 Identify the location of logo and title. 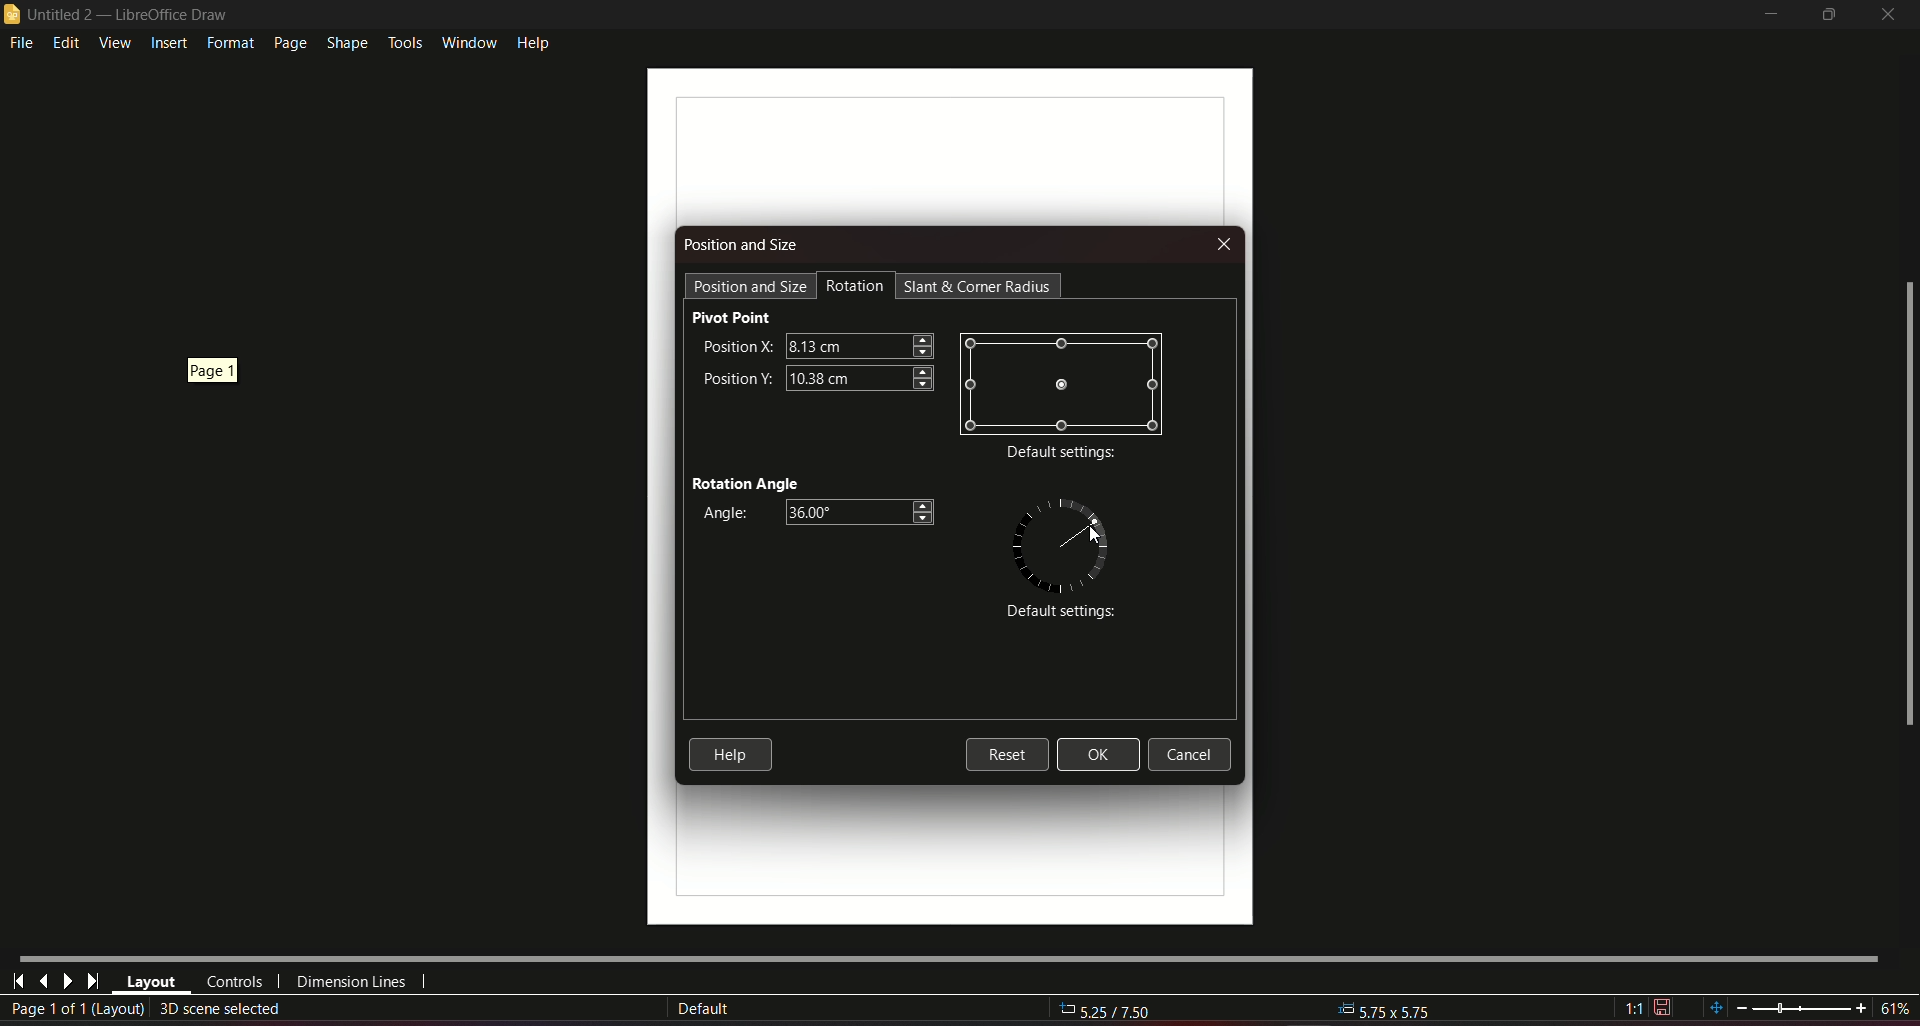
(118, 15).